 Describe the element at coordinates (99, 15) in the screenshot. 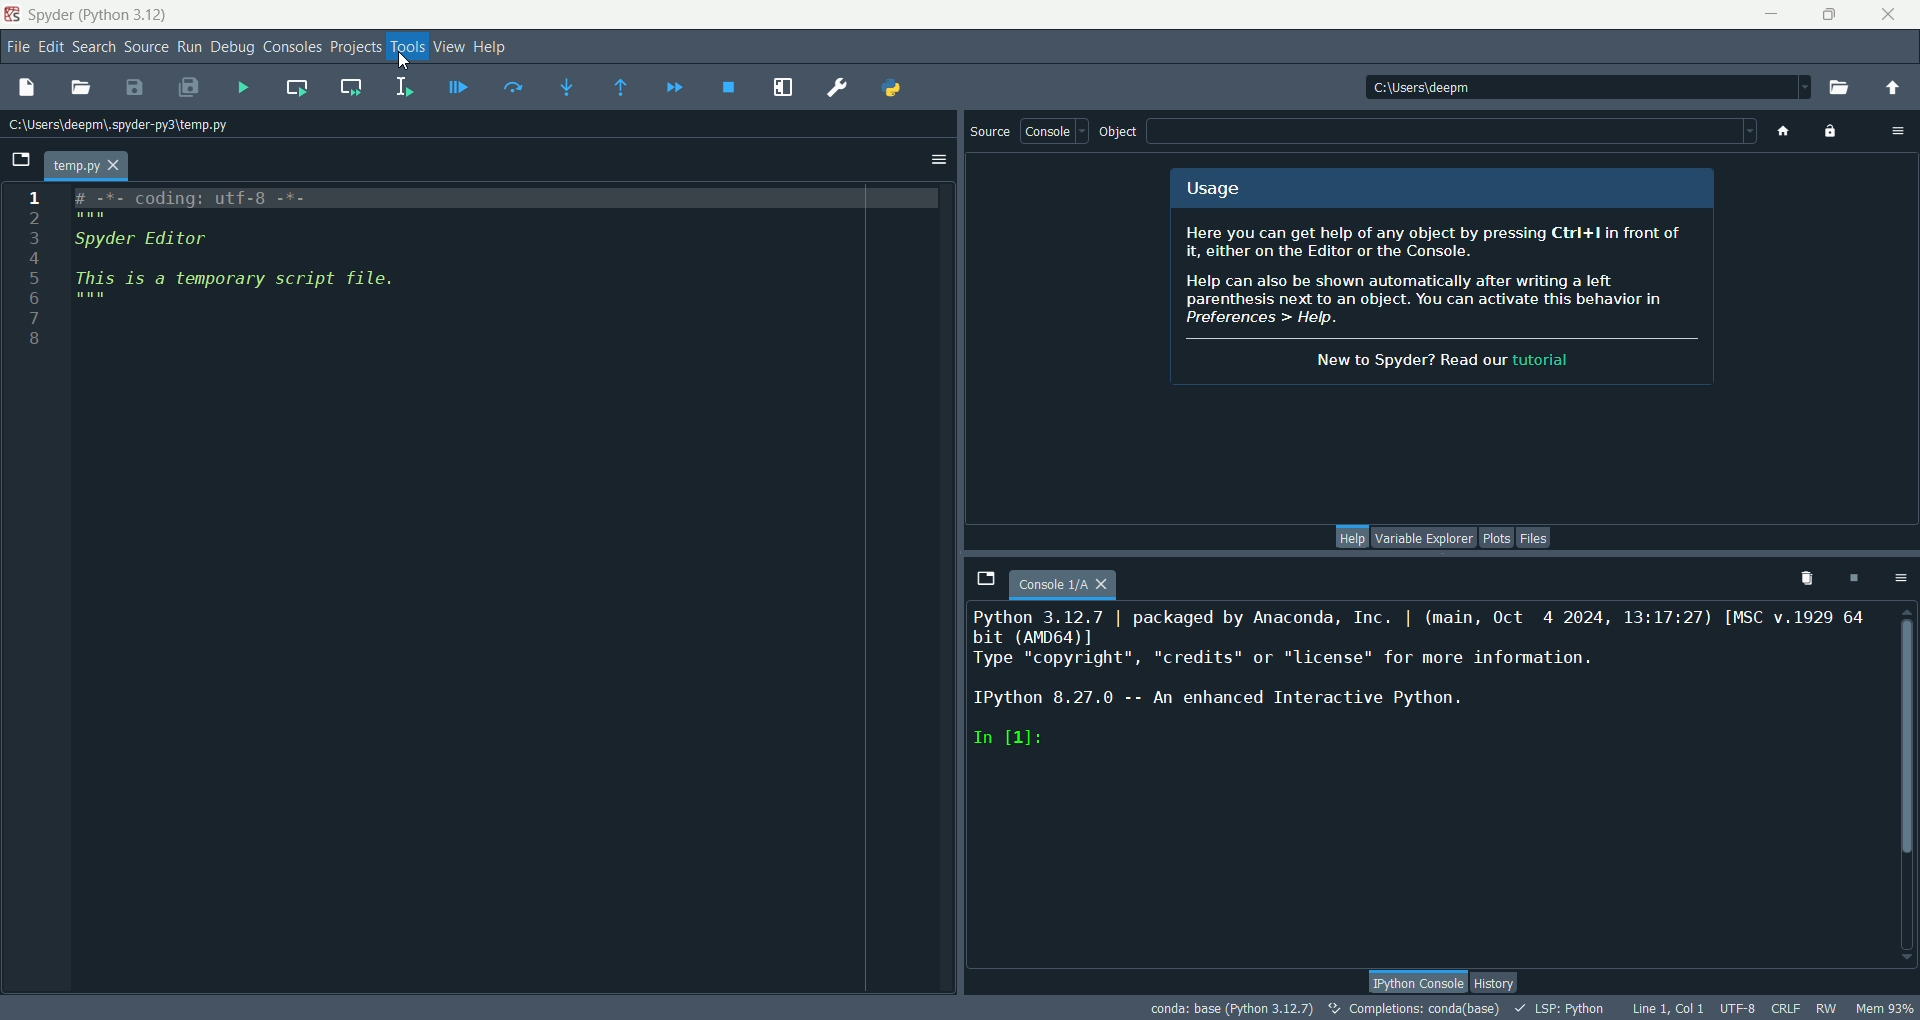

I see `Spyder` at that location.